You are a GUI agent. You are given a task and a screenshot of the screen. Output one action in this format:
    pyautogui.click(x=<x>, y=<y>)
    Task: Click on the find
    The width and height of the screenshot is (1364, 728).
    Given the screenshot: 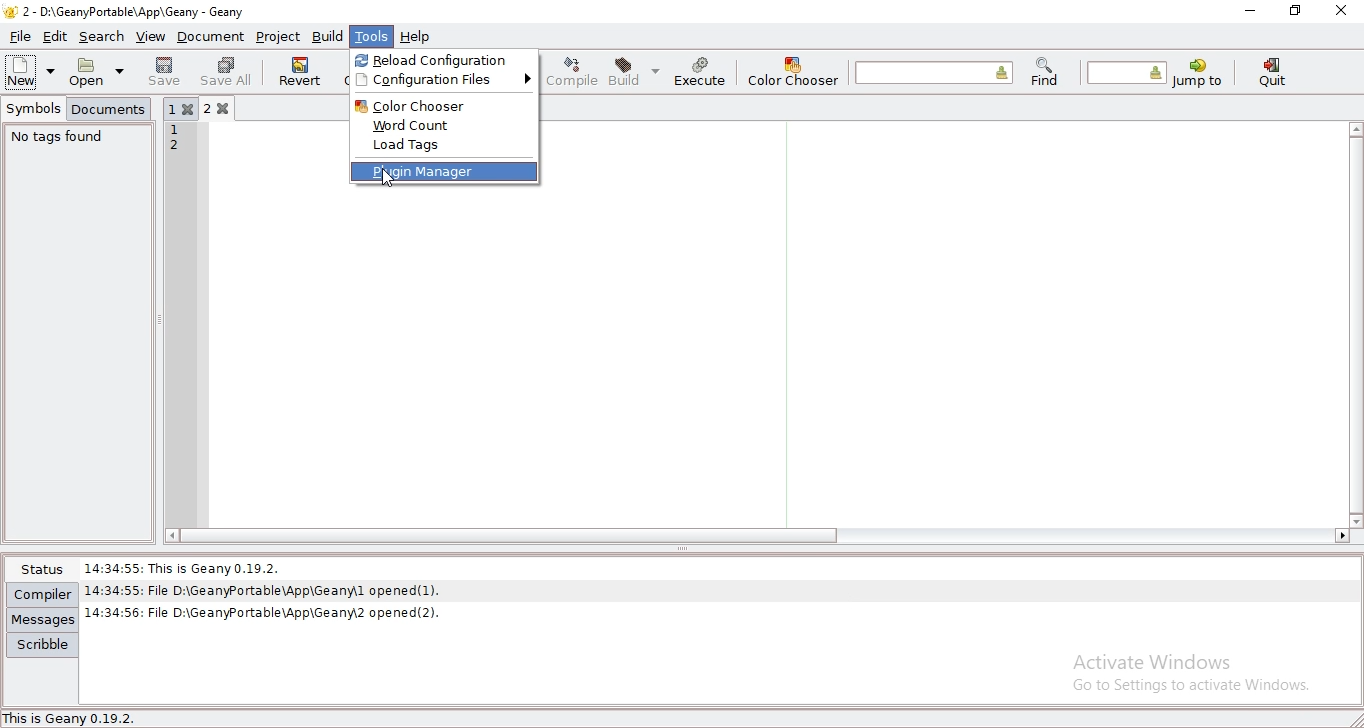 What is the action you would take?
    pyautogui.click(x=1044, y=72)
    